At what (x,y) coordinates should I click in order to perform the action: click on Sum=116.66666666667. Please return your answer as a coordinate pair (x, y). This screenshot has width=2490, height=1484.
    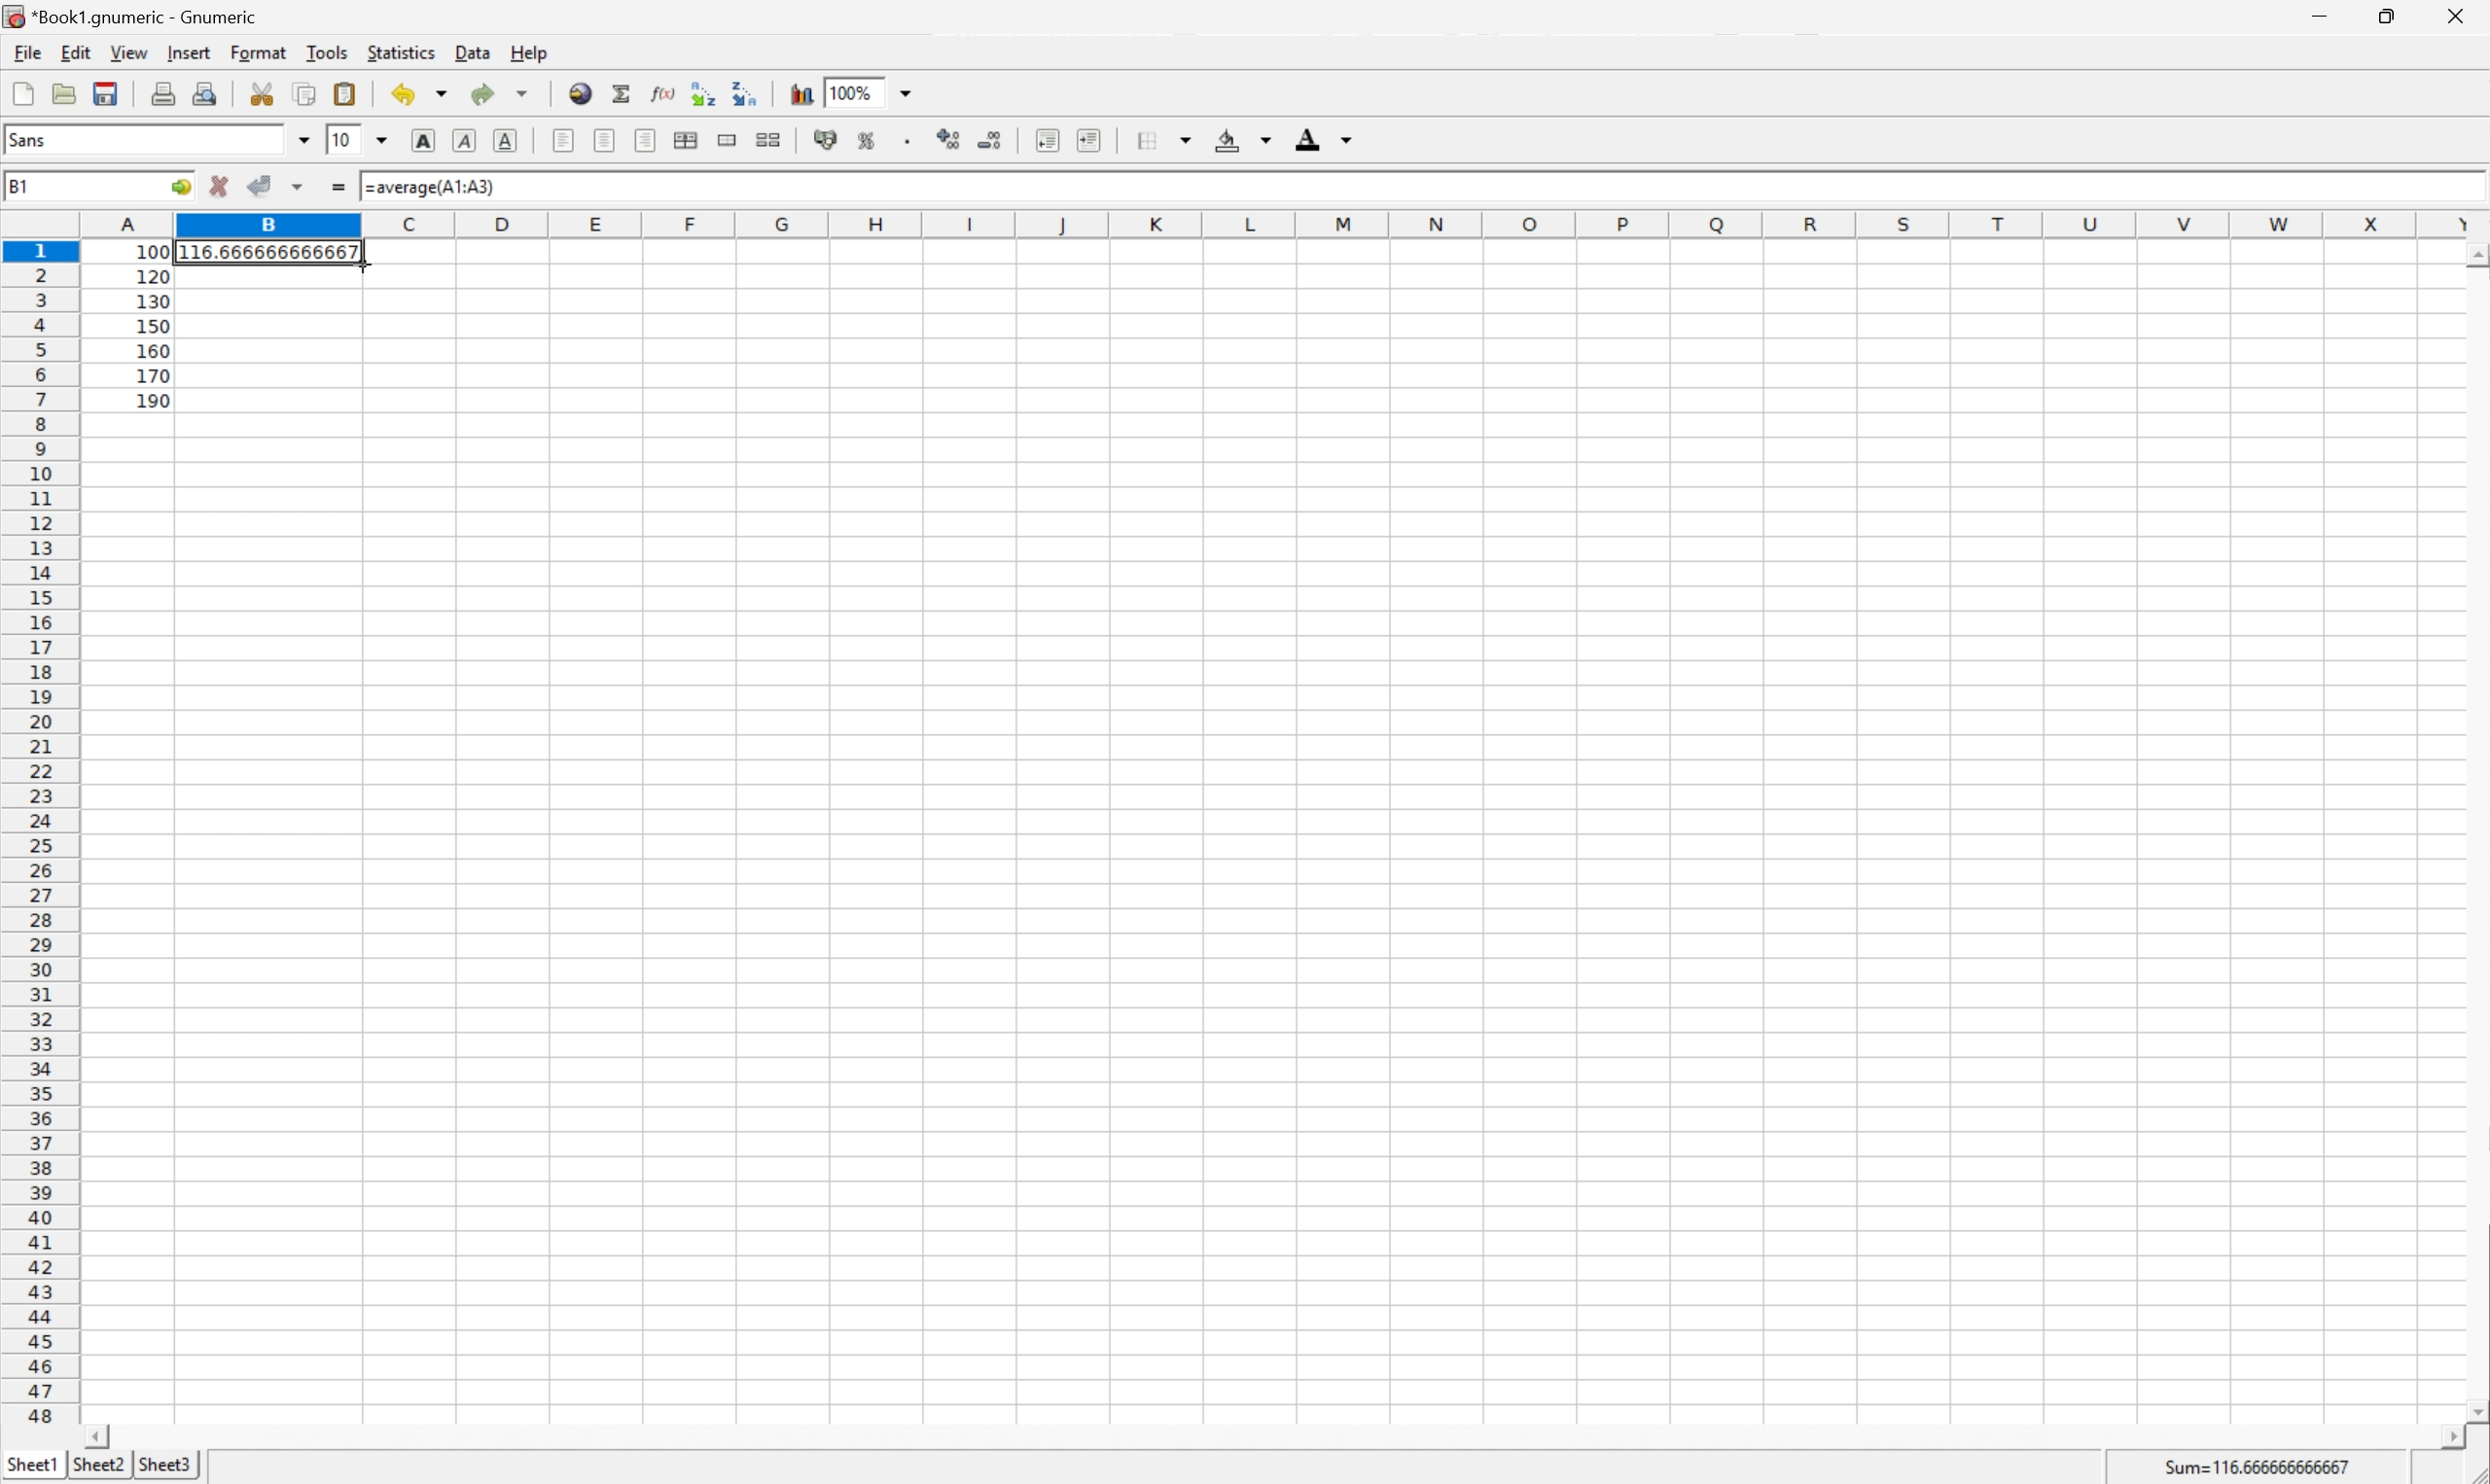
    Looking at the image, I should click on (2251, 1462).